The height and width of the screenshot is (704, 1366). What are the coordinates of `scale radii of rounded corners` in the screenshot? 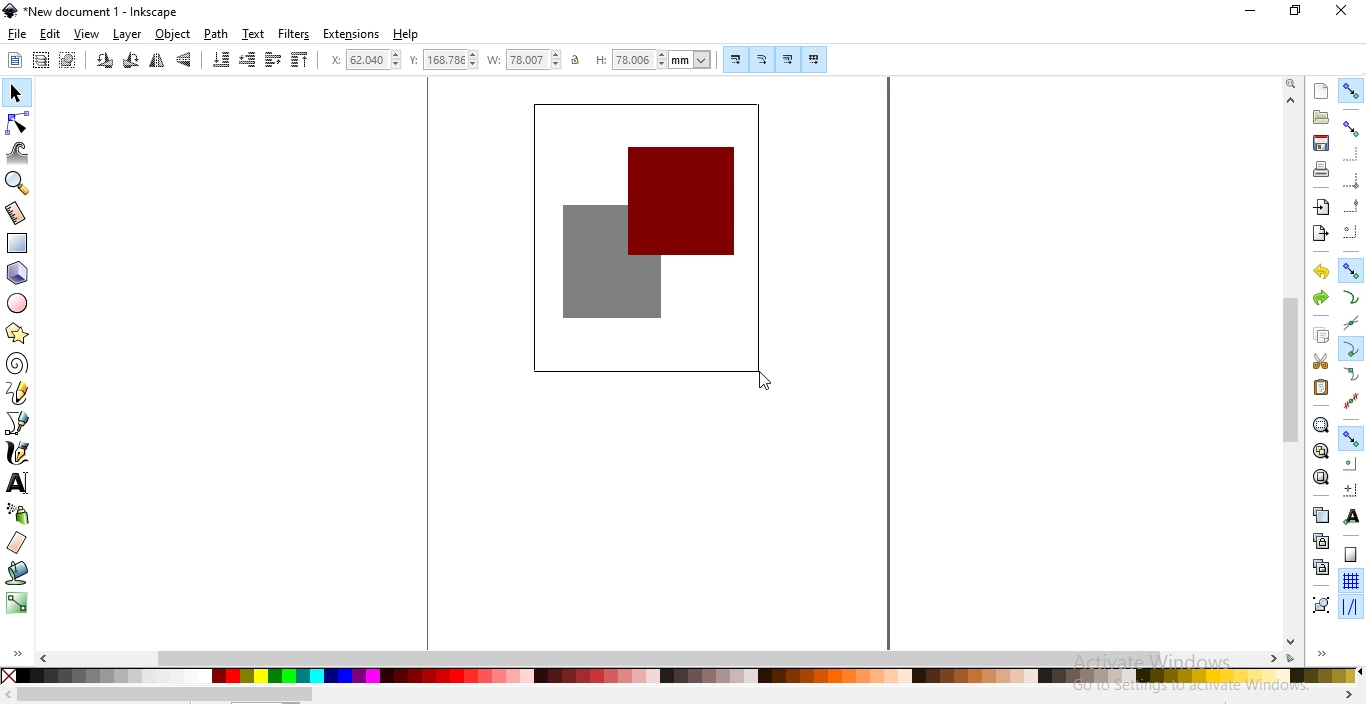 It's located at (763, 59).